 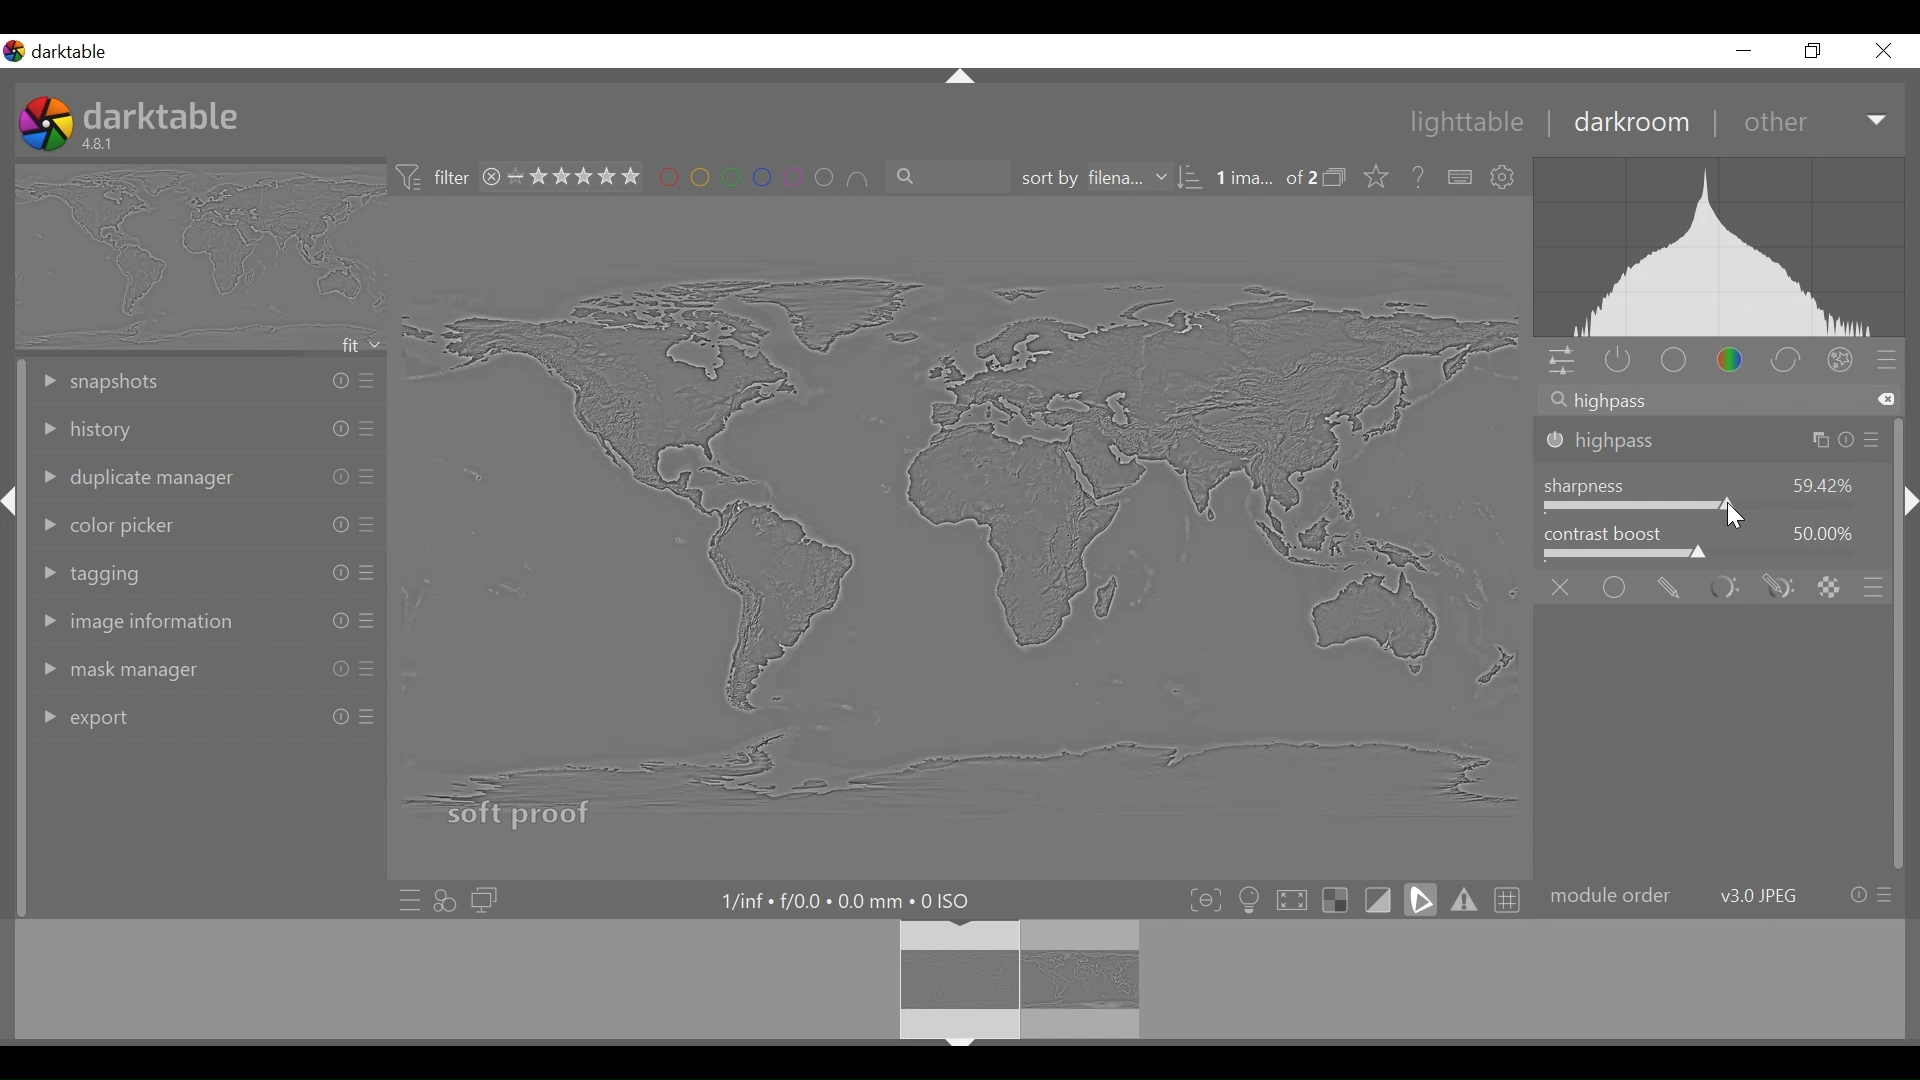 I want to click on sharpness, so click(x=1714, y=508).